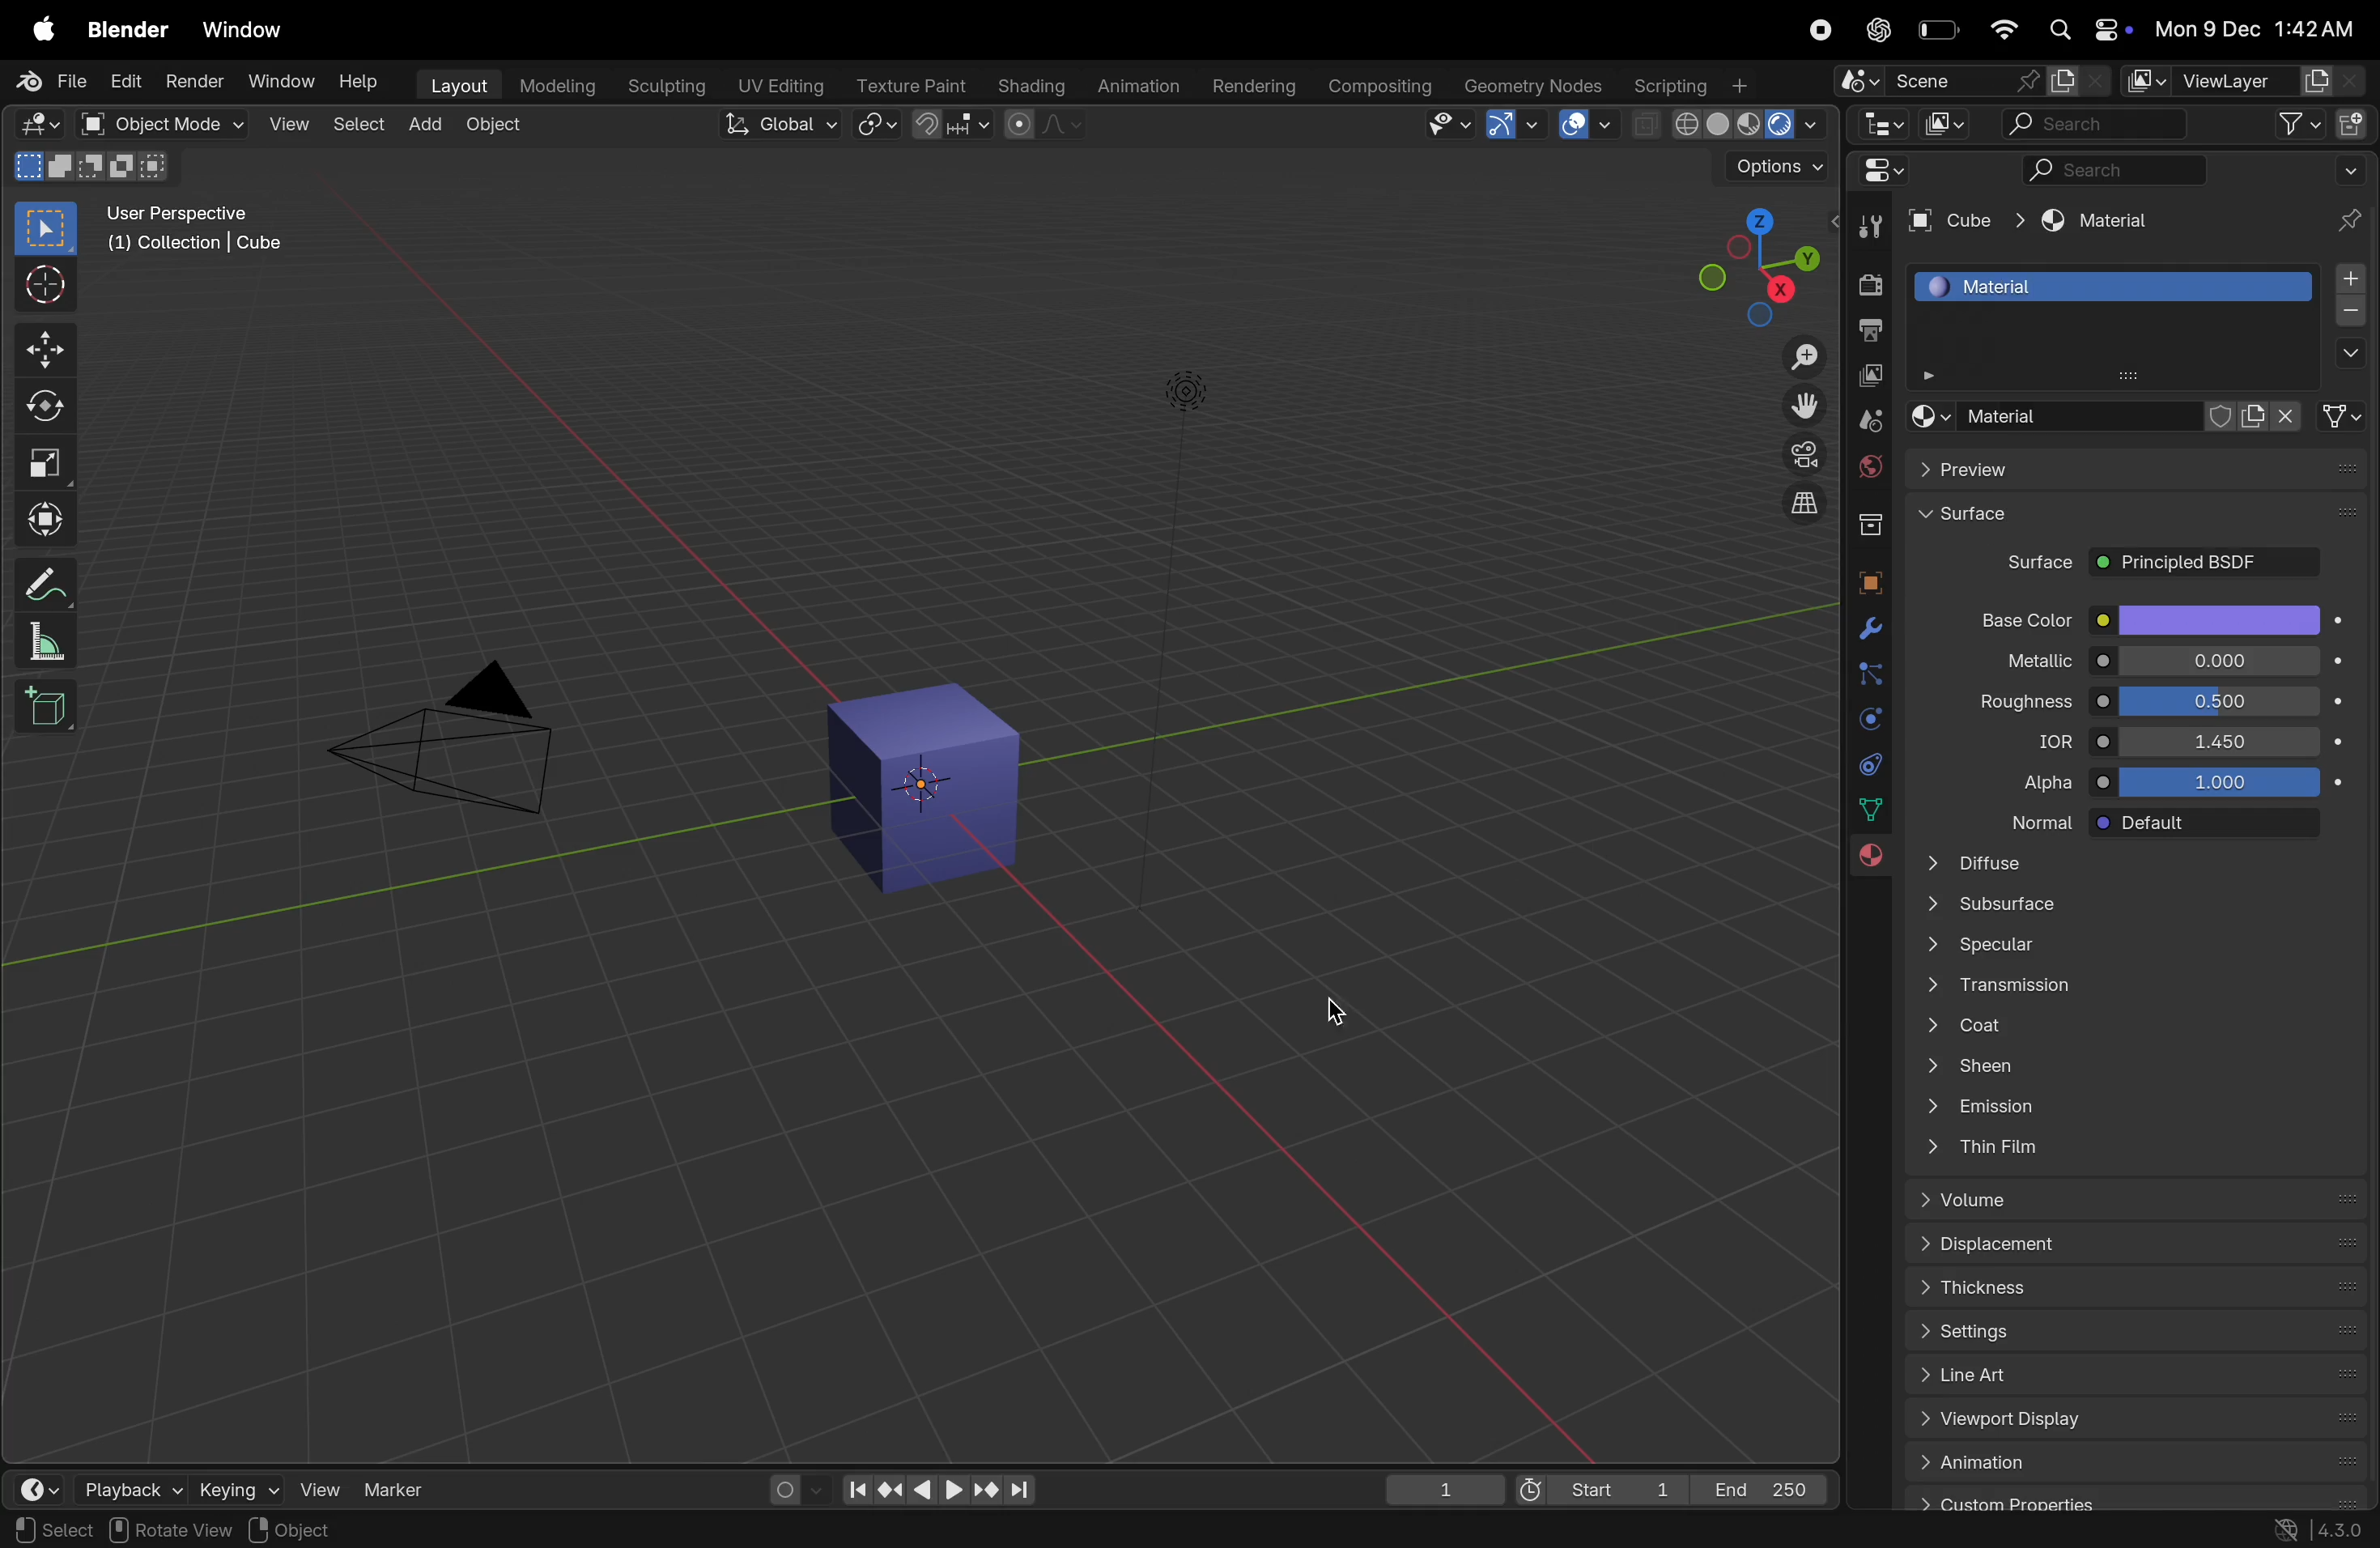 The image size is (2380, 1548). Describe the element at coordinates (1866, 719) in the screenshot. I see `physics` at that location.